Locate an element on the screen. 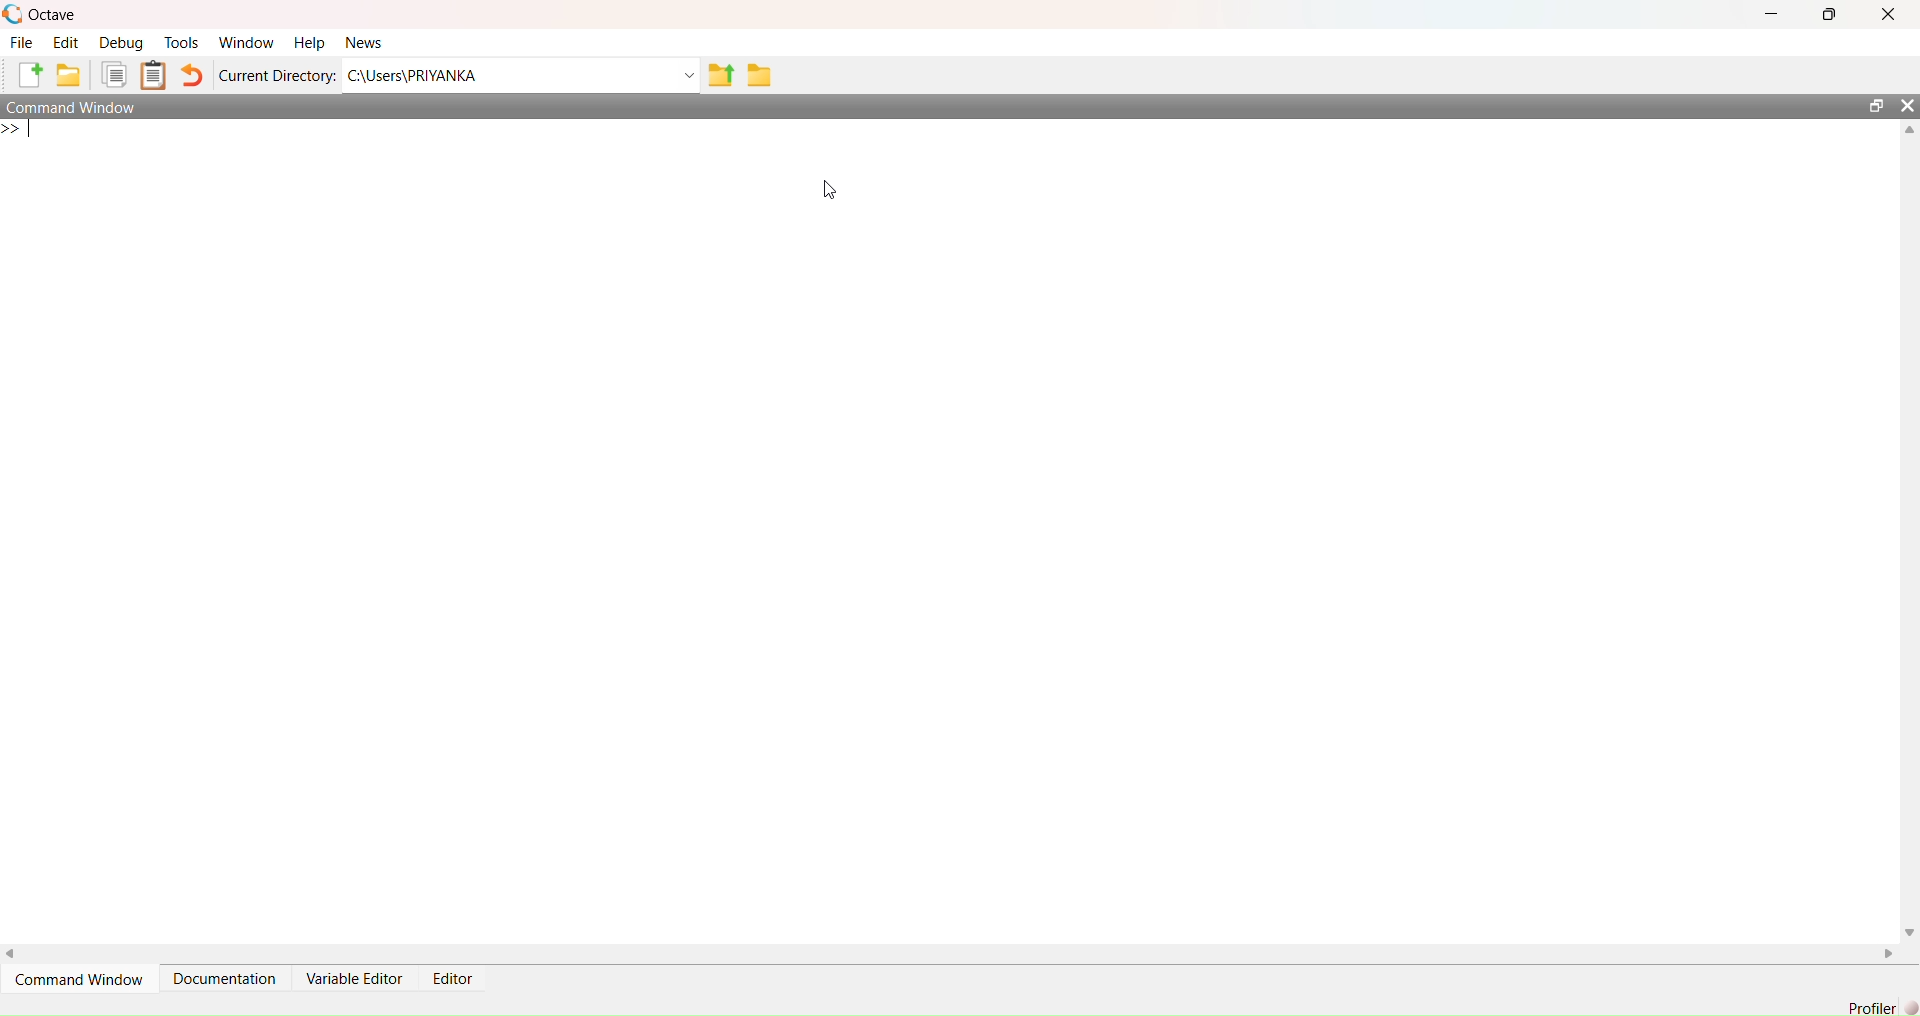  Documentation is located at coordinates (222, 978).